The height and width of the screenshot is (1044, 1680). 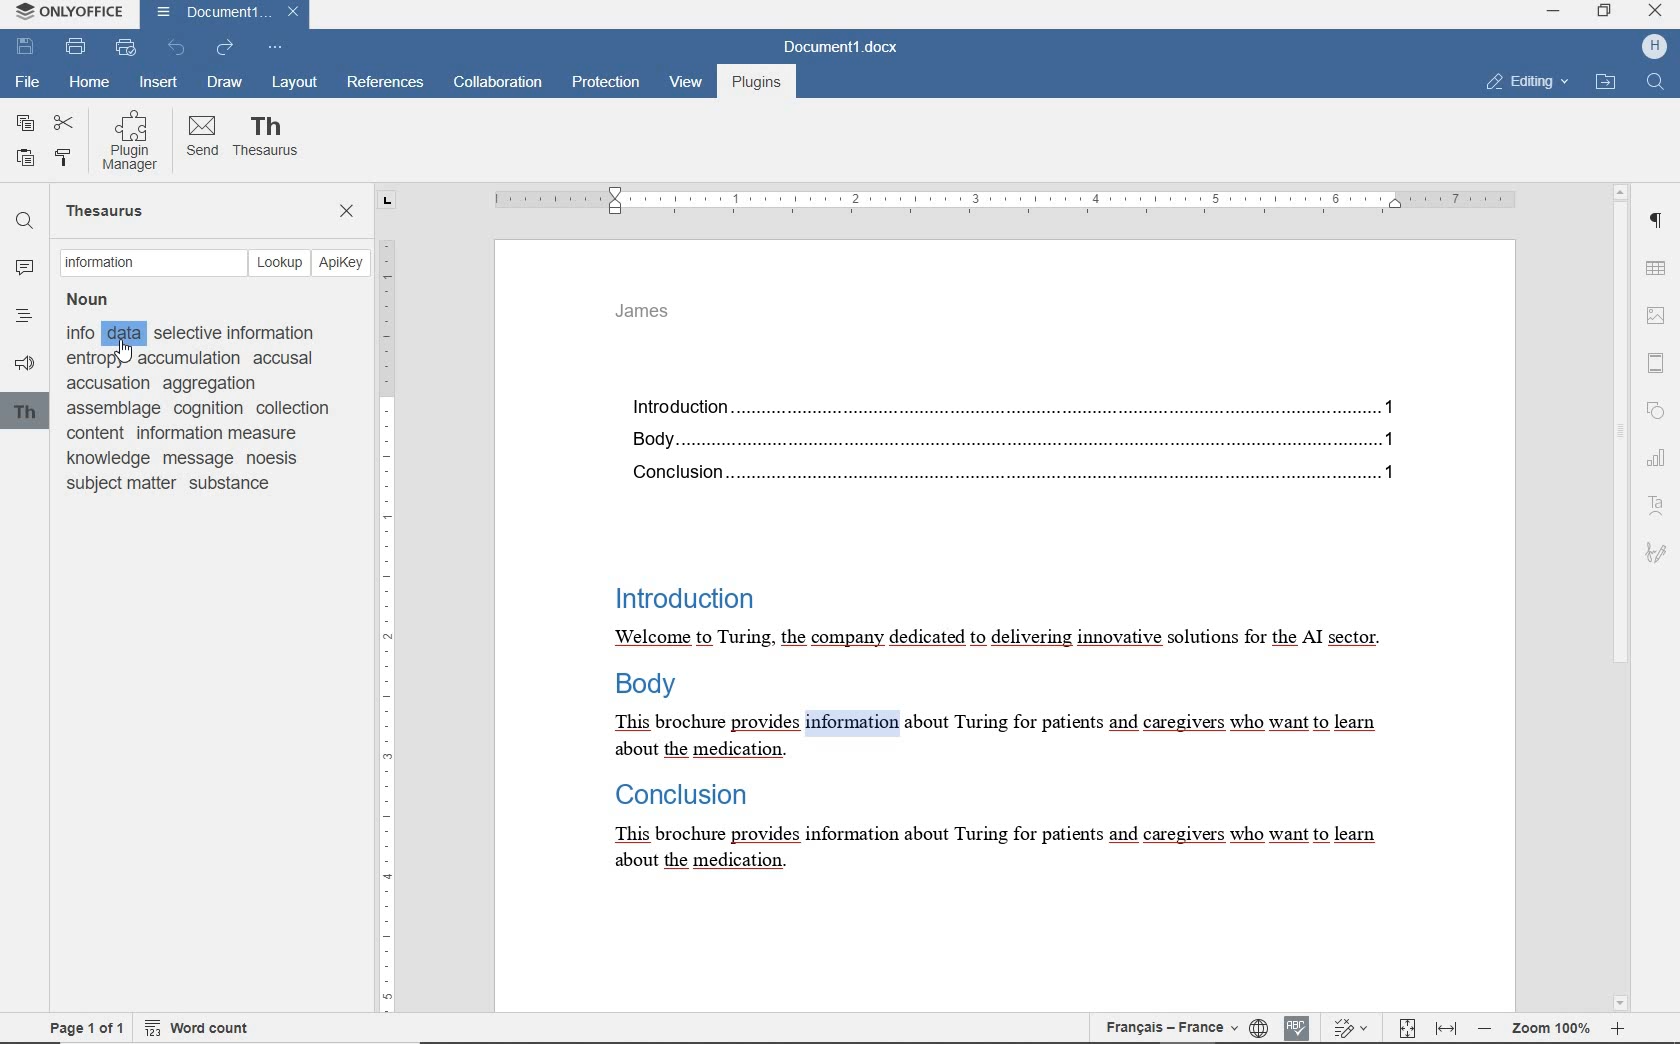 I want to click on EDITING, so click(x=1527, y=83).